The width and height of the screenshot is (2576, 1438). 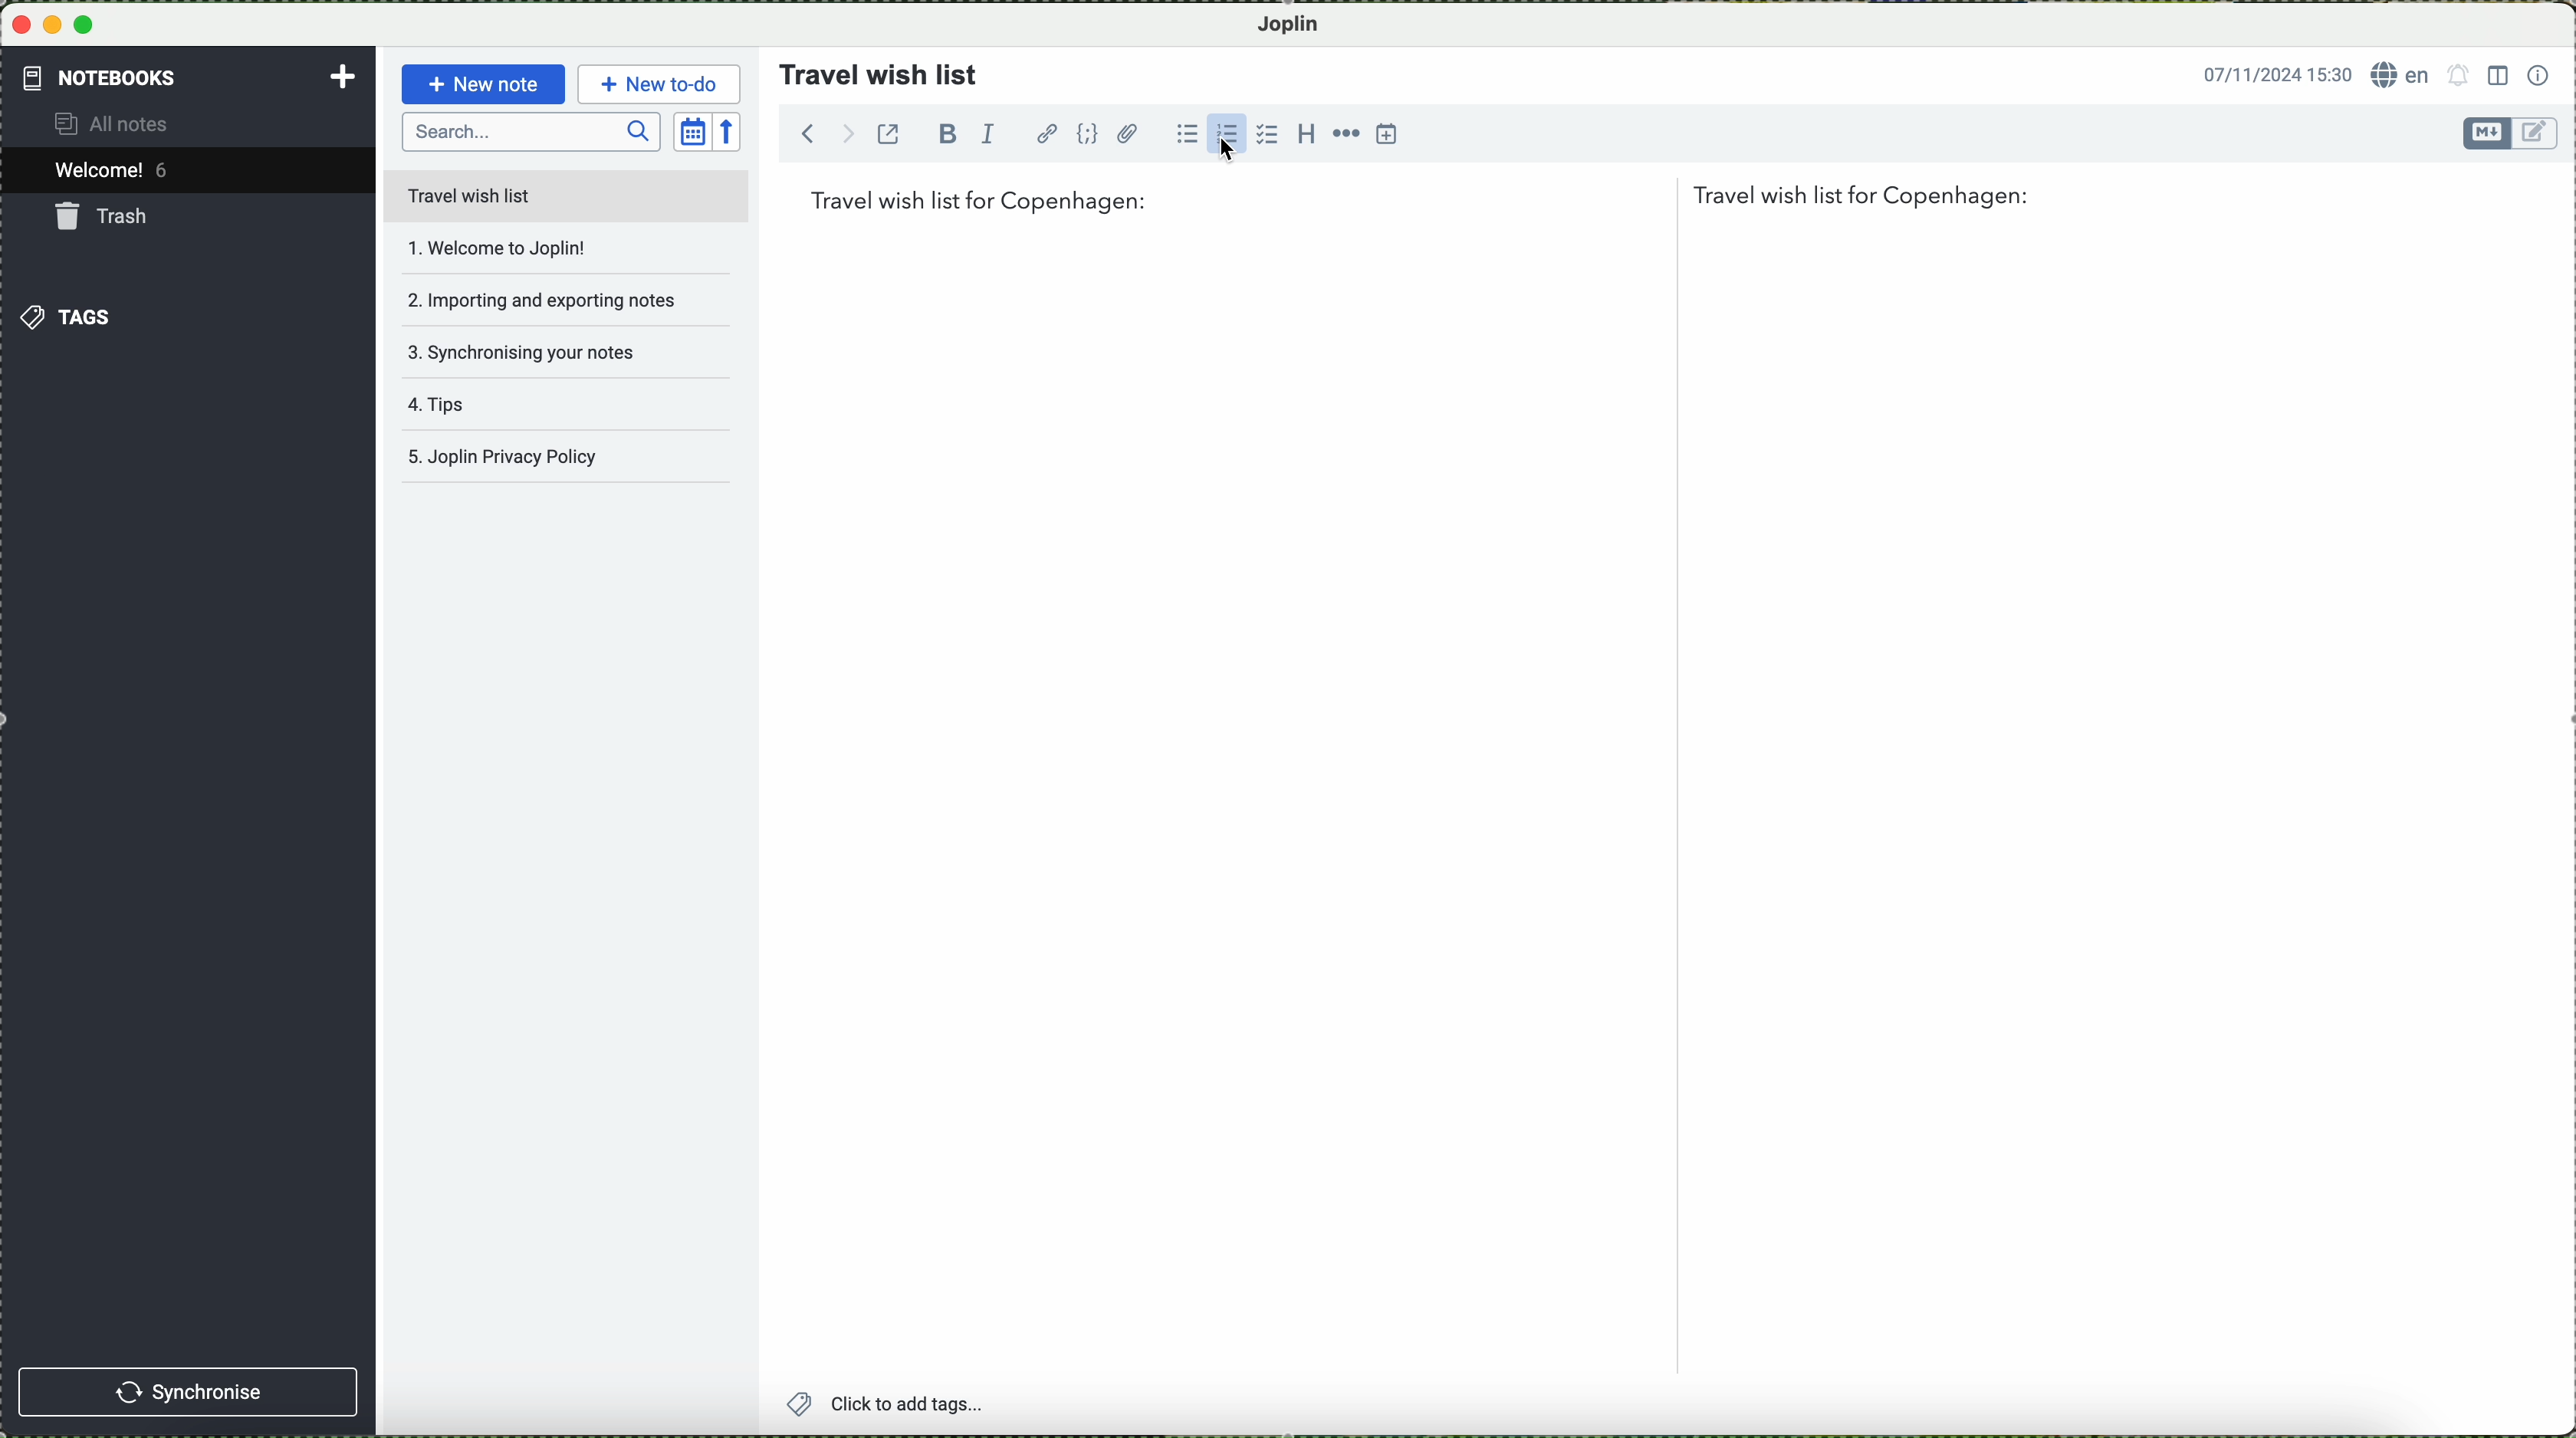 What do you see at coordinates (816, 138) in the screenshot?
I see `navigate` at bounding box center [816, 138].